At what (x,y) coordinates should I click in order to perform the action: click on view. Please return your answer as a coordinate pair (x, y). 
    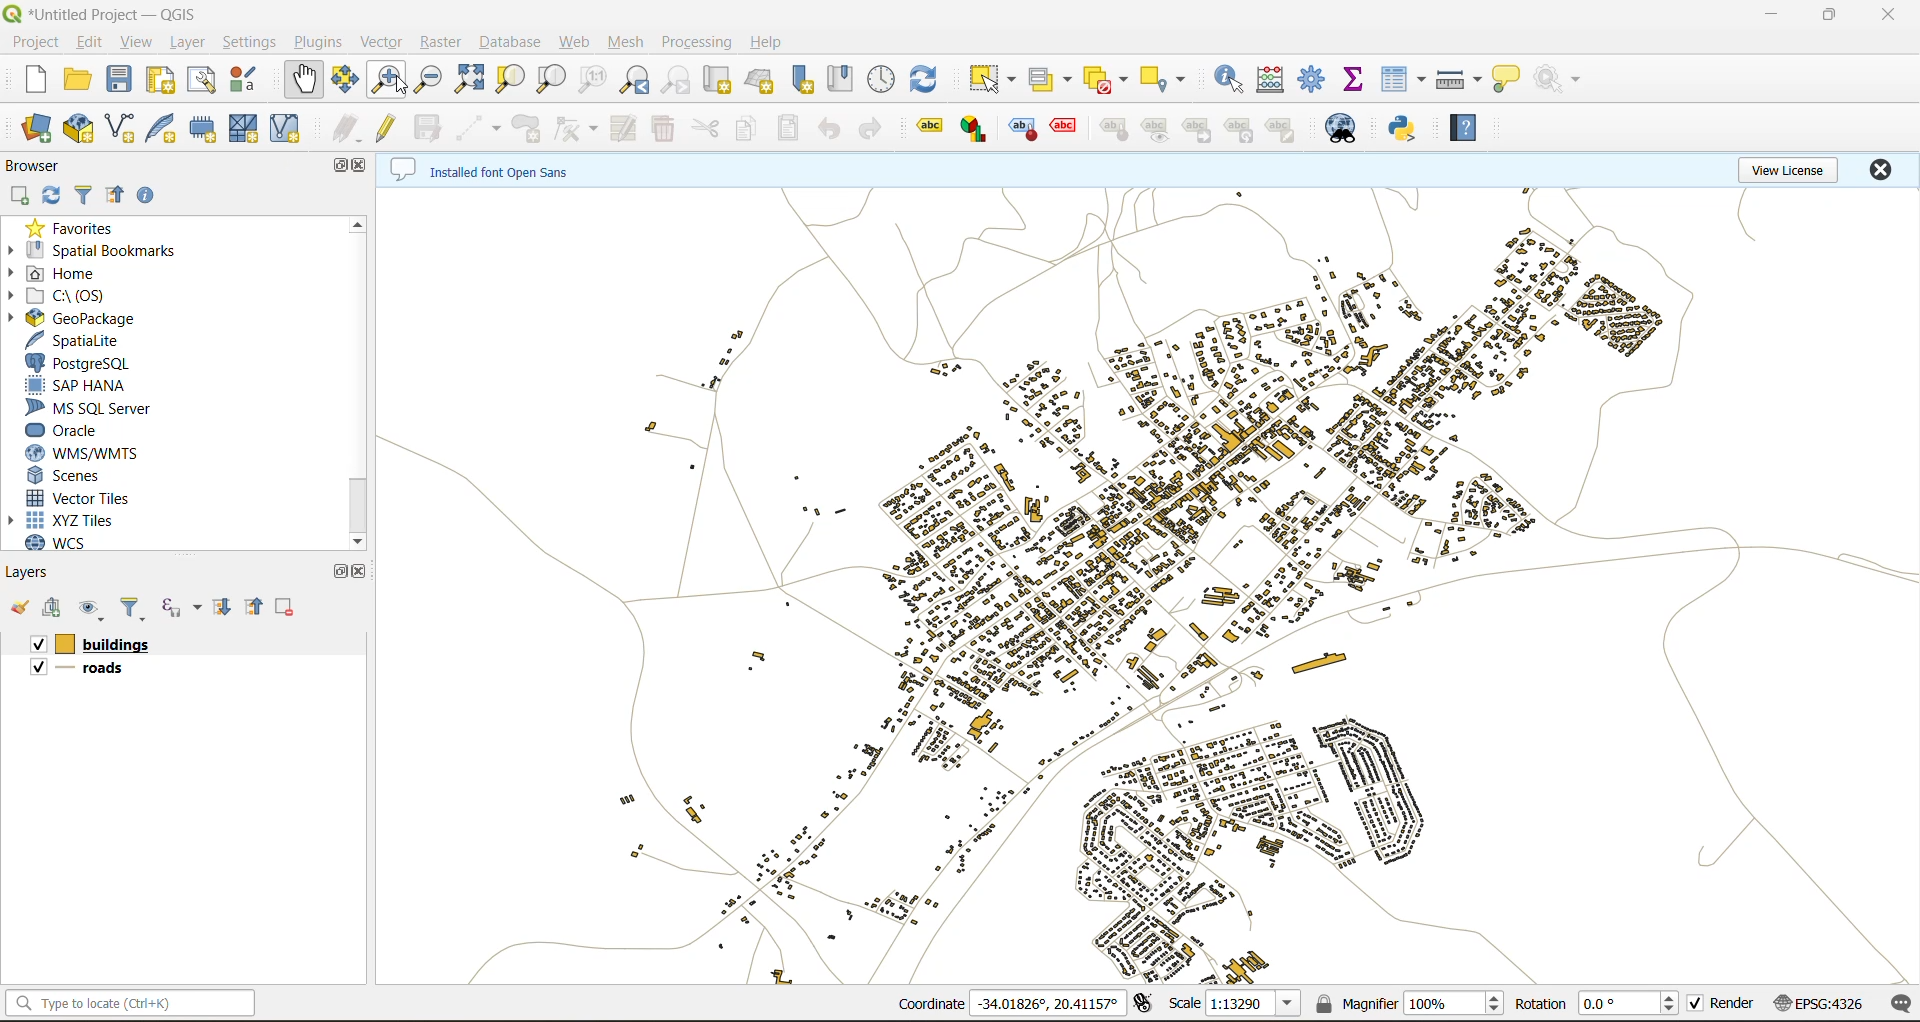
    Looking at the image, I should click on (137, 42).